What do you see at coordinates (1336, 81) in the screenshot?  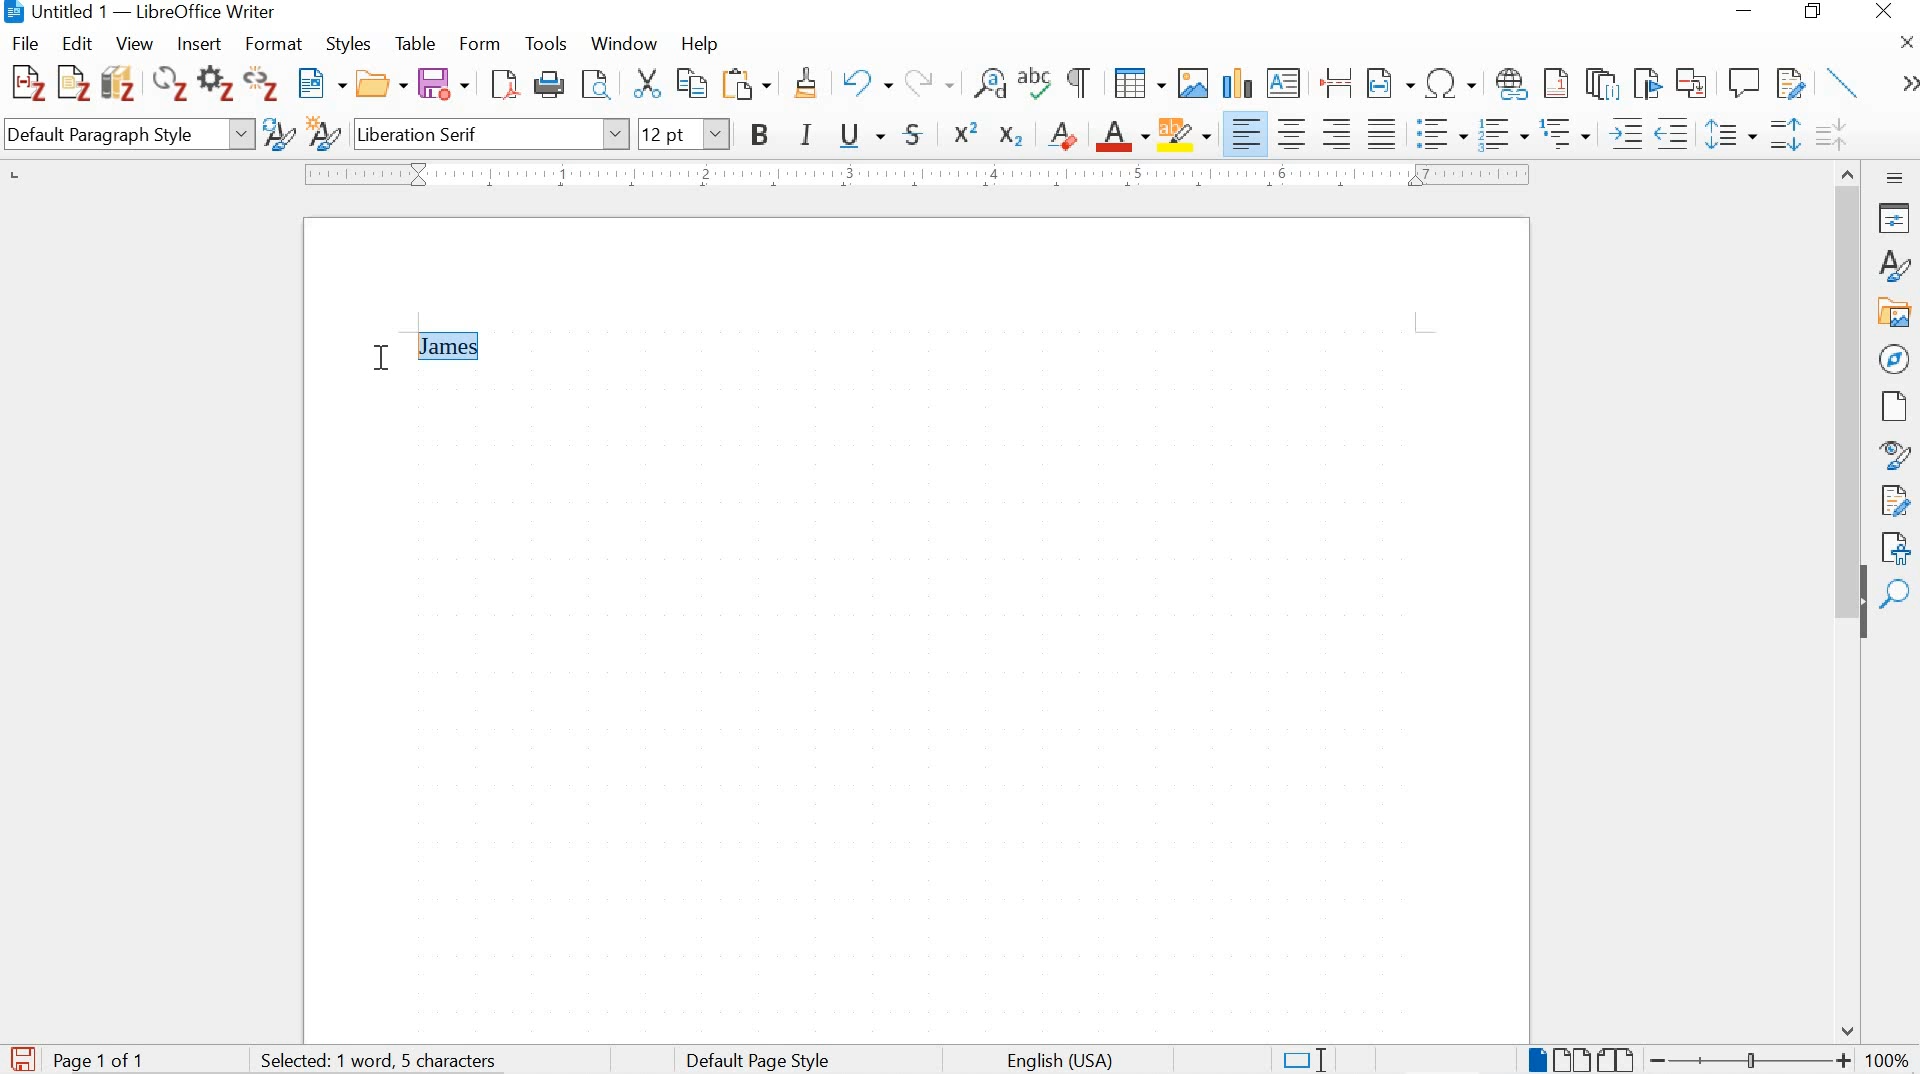 I see `insert page break` at bounding box center [1336, 81].